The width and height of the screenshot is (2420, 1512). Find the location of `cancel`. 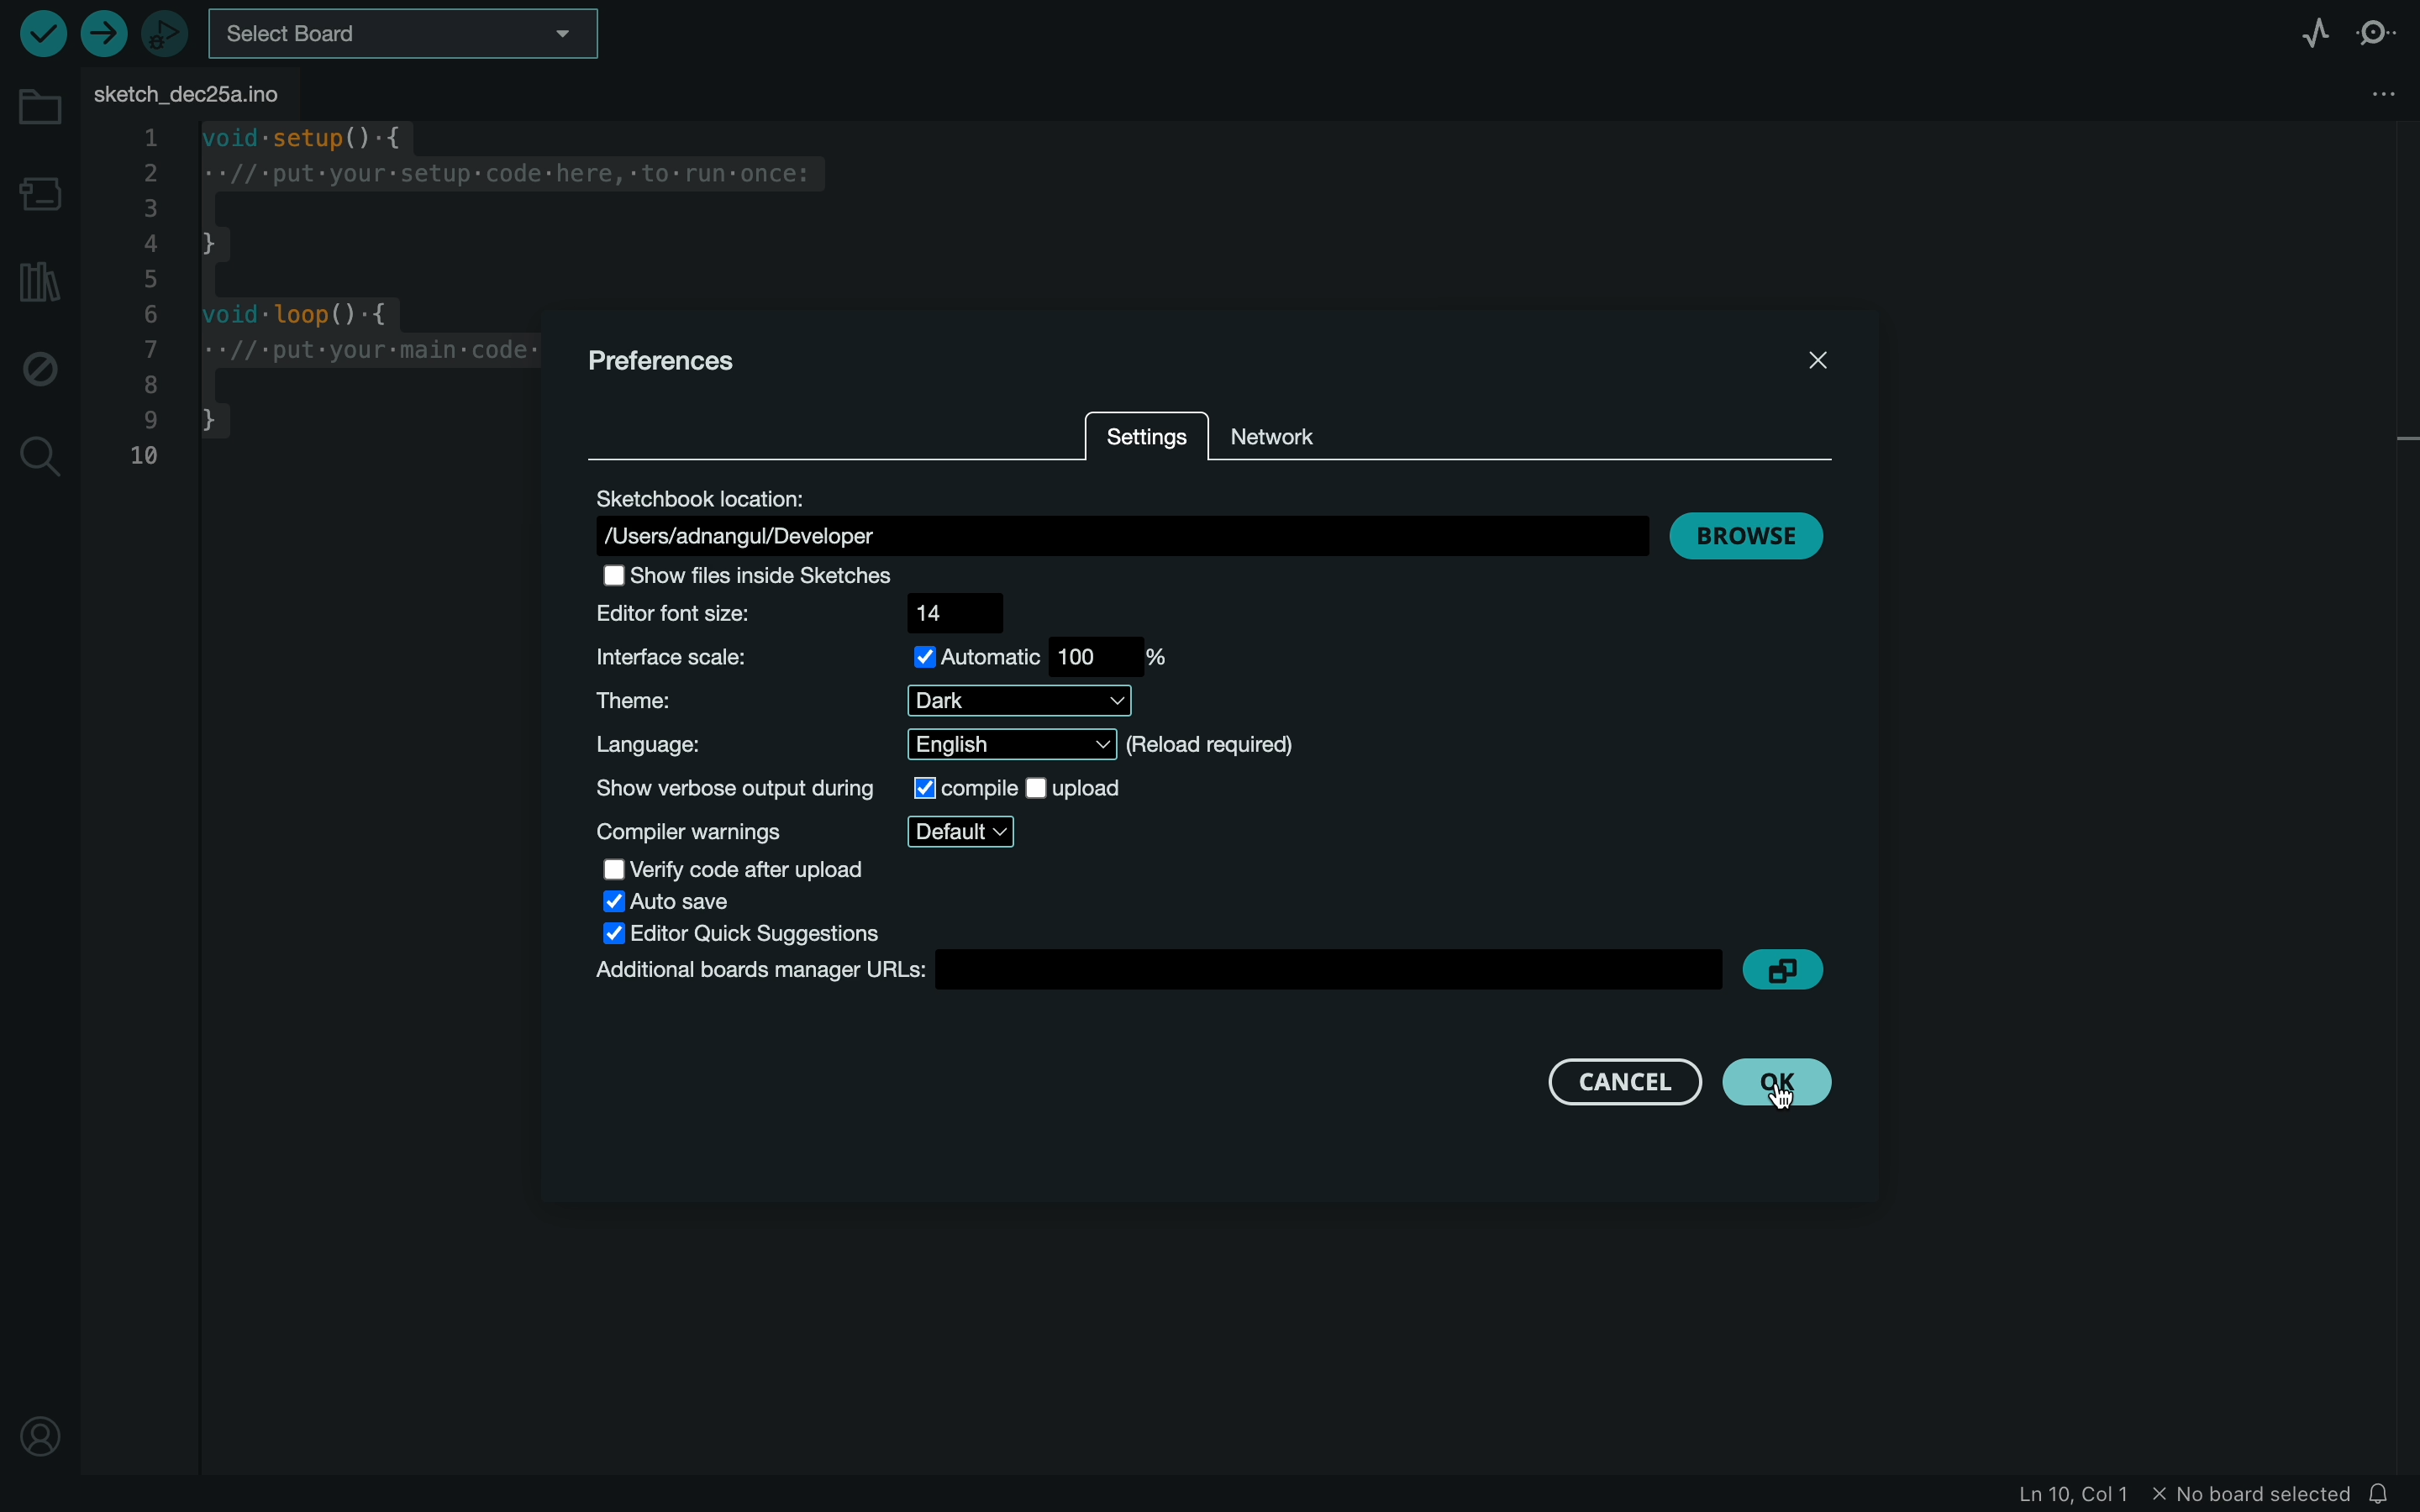

cancel is located at coordinates (1617, 1079).